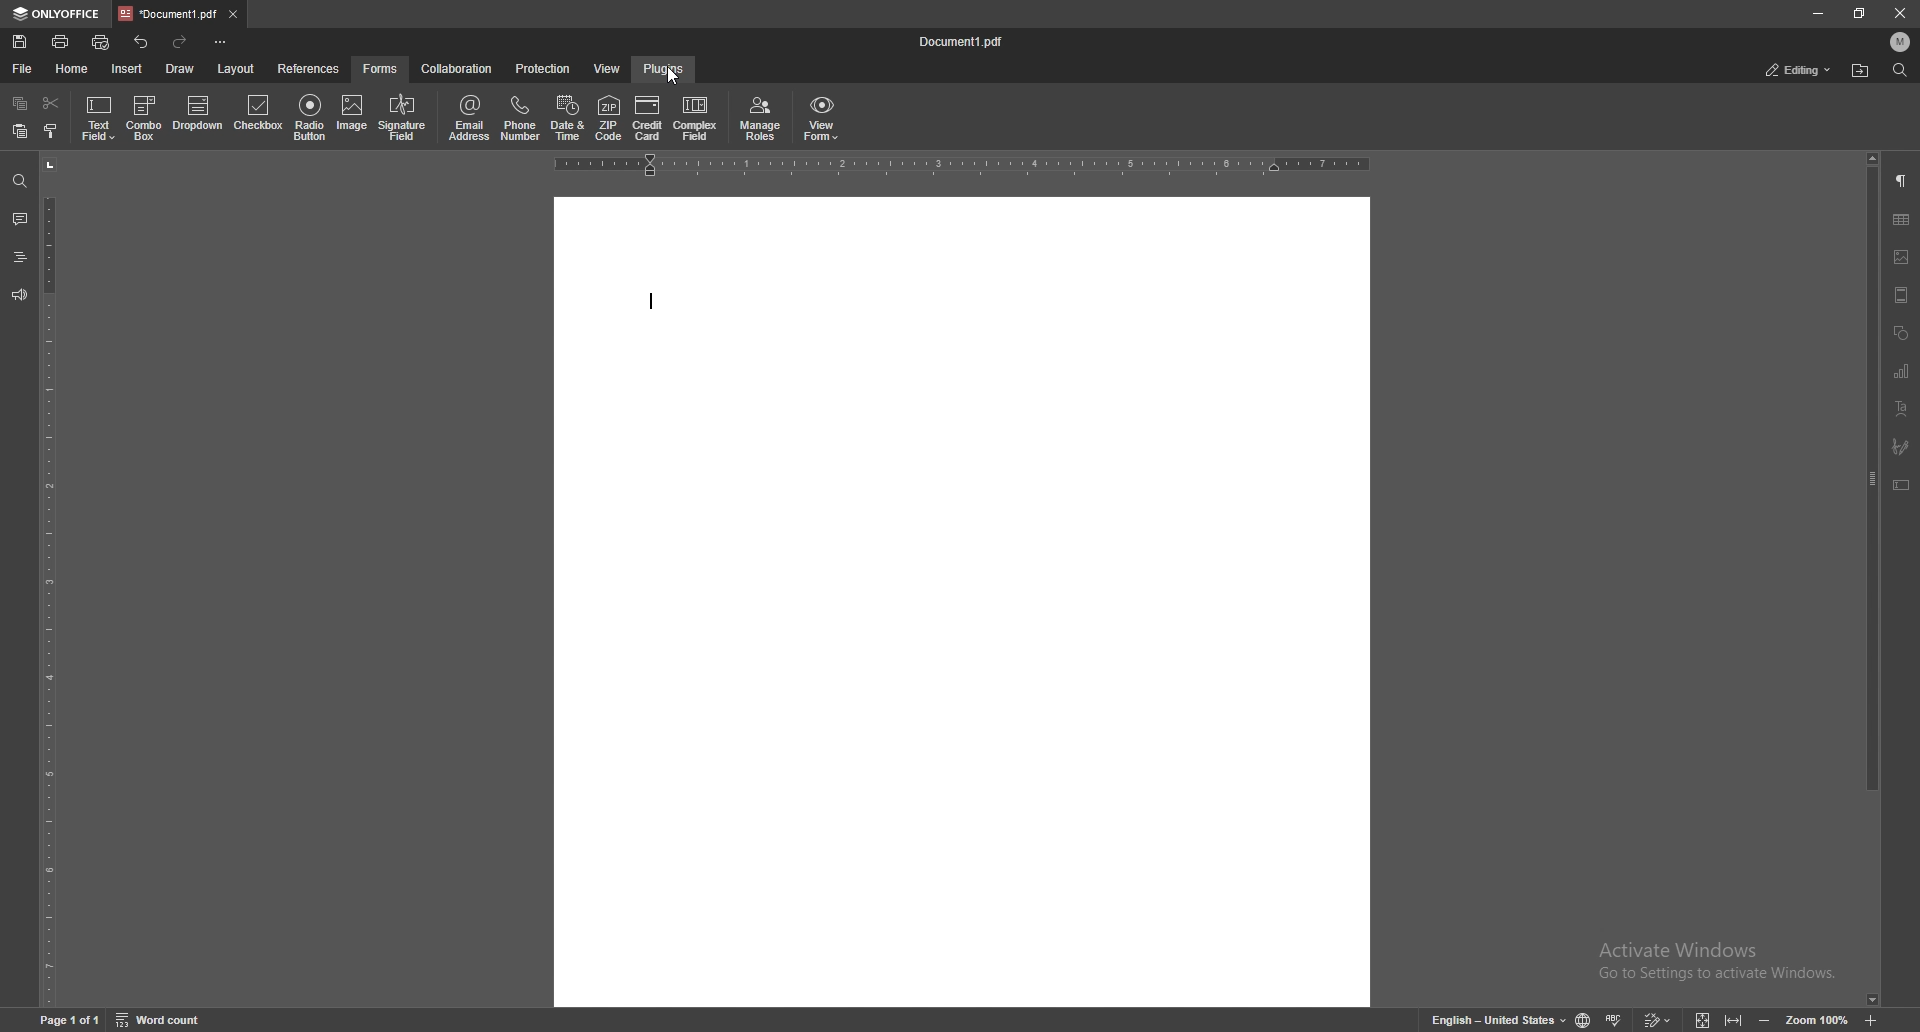  I want to click on document, so click(962, 603).